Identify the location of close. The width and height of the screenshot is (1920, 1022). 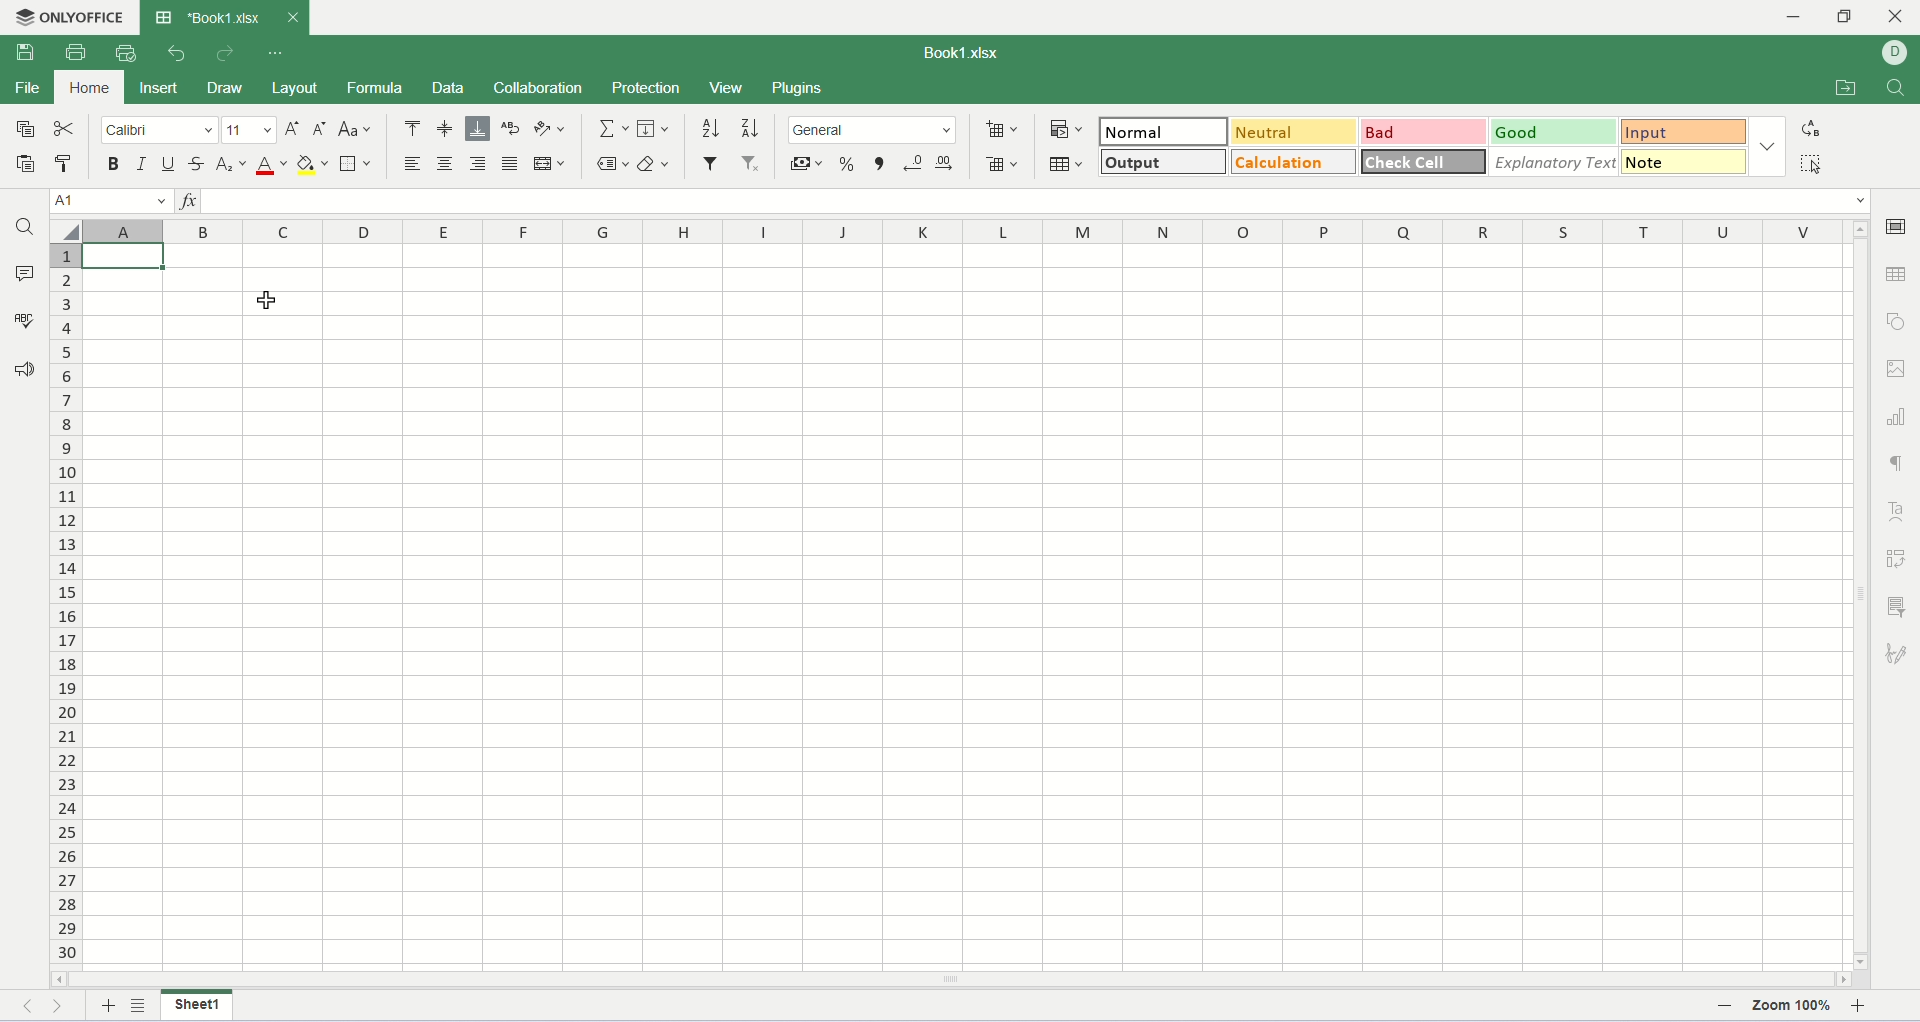
(1898, 15).